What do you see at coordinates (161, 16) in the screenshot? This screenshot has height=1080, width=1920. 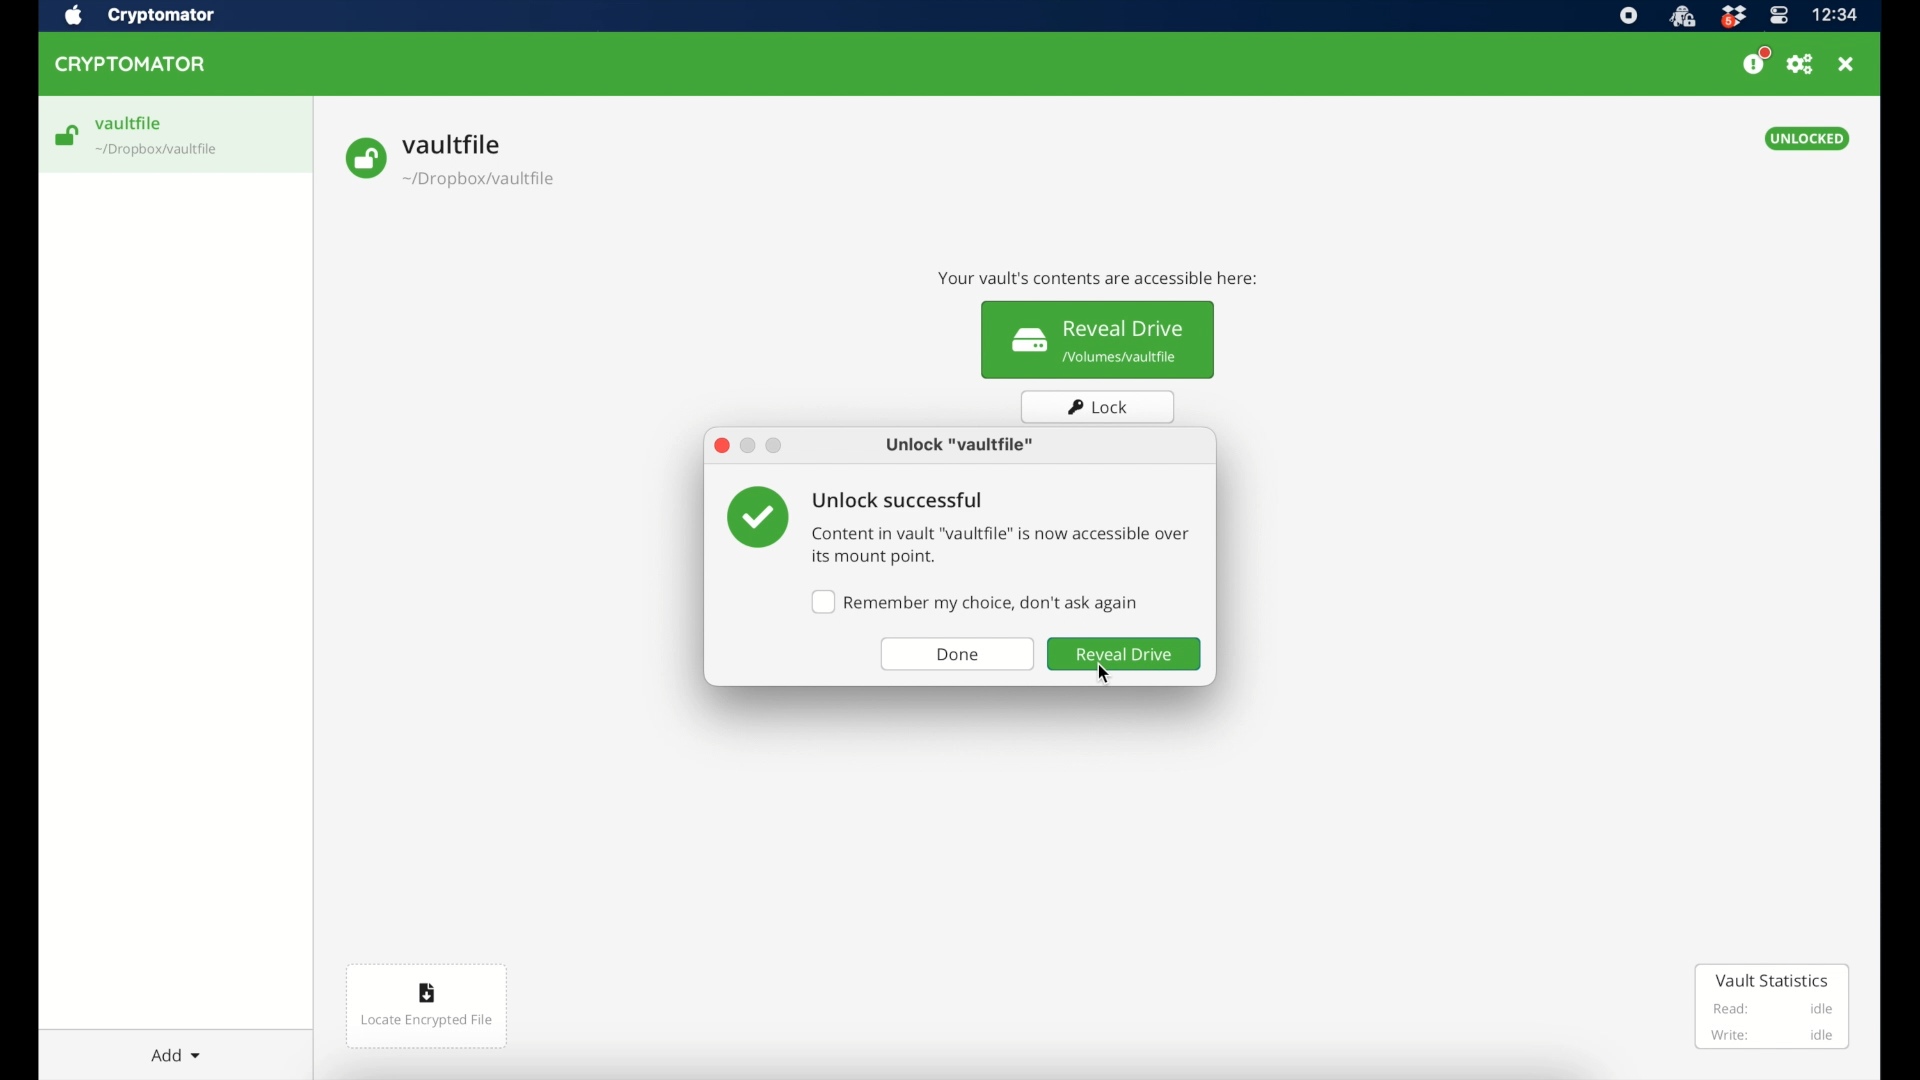 I see `cryptomator` at bounding box center [161, 16].